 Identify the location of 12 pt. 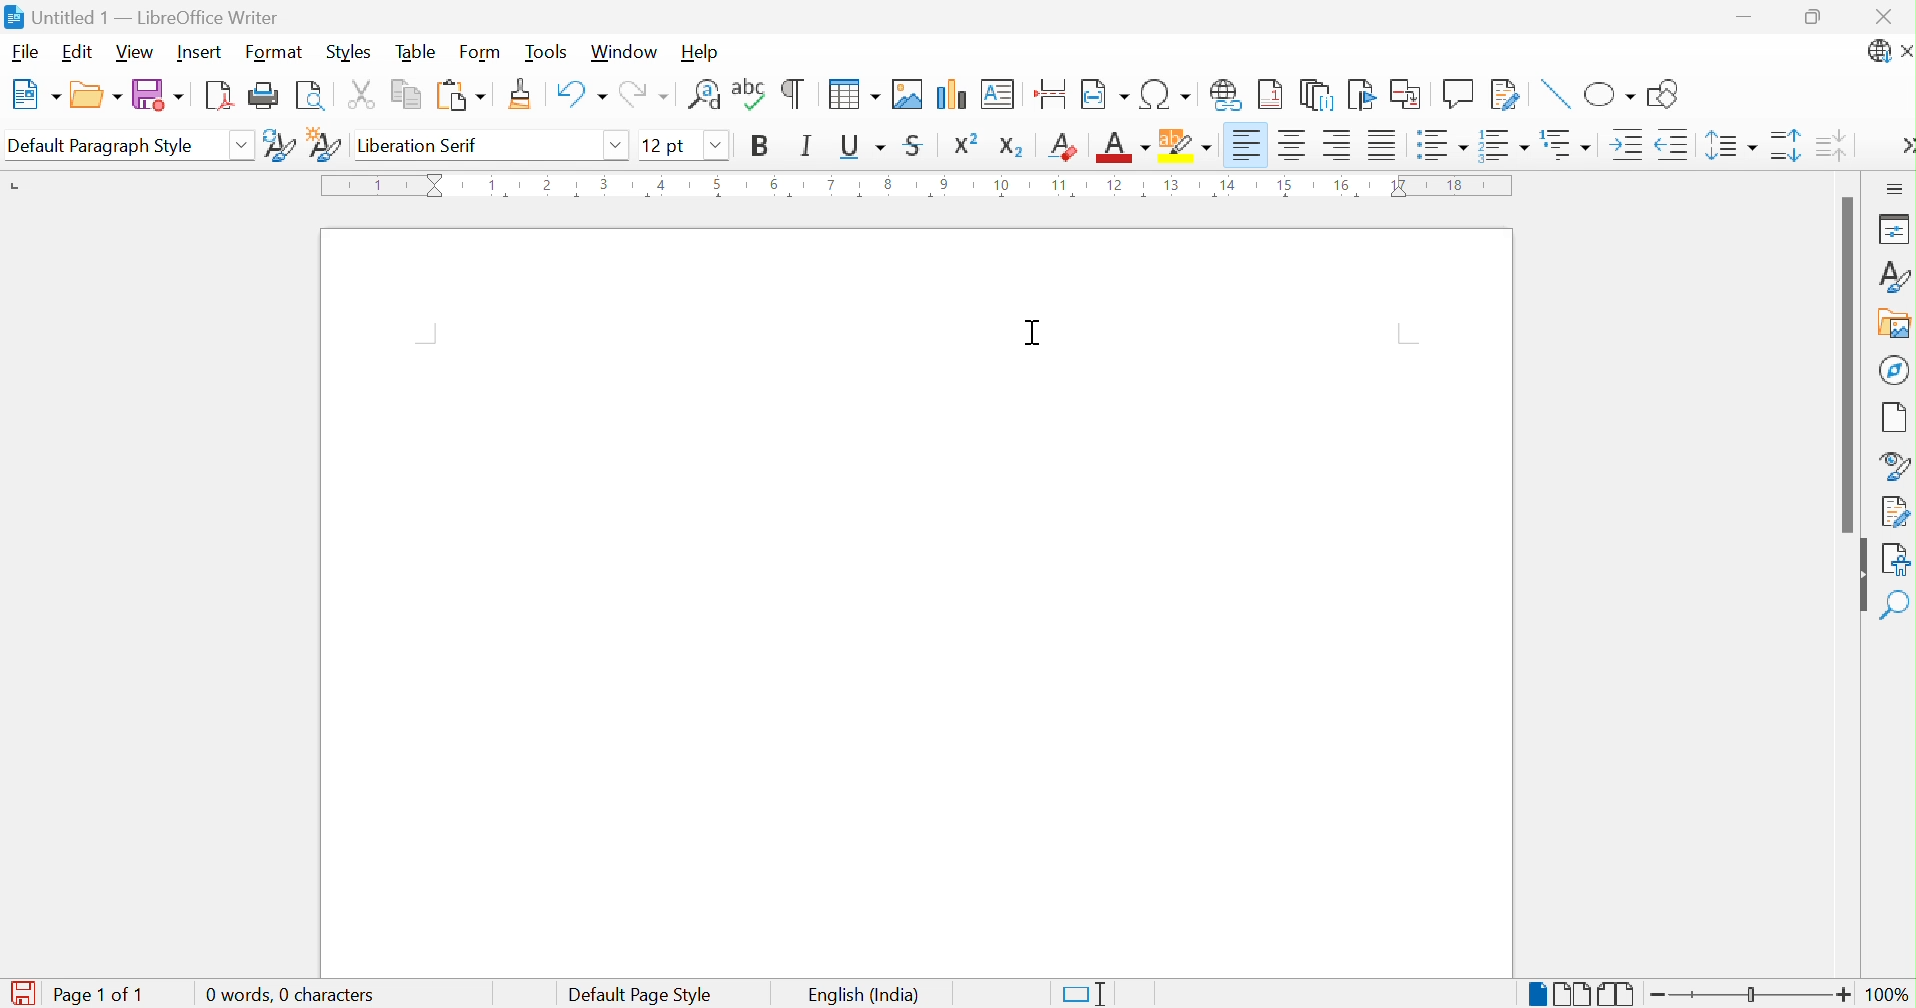
(662, 144).